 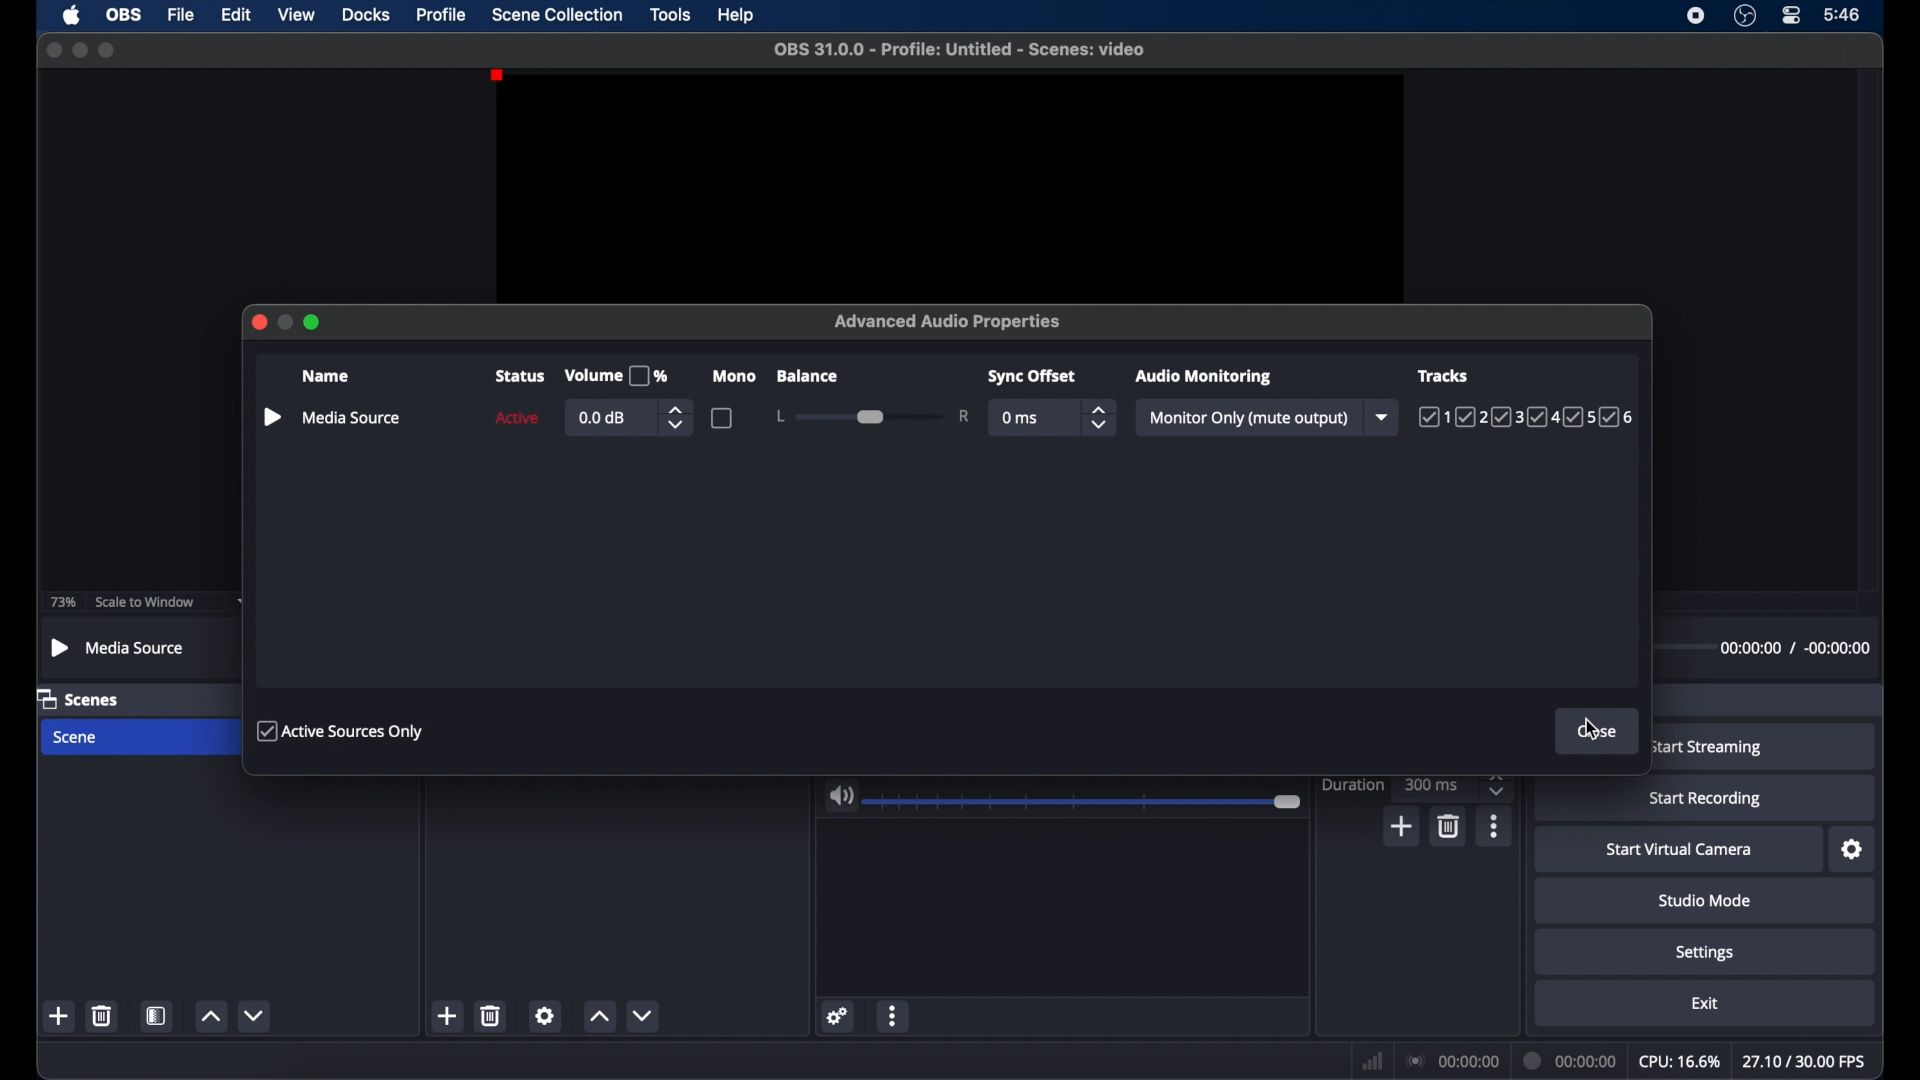 I want to click on more options, so click(x=893, y=1015).